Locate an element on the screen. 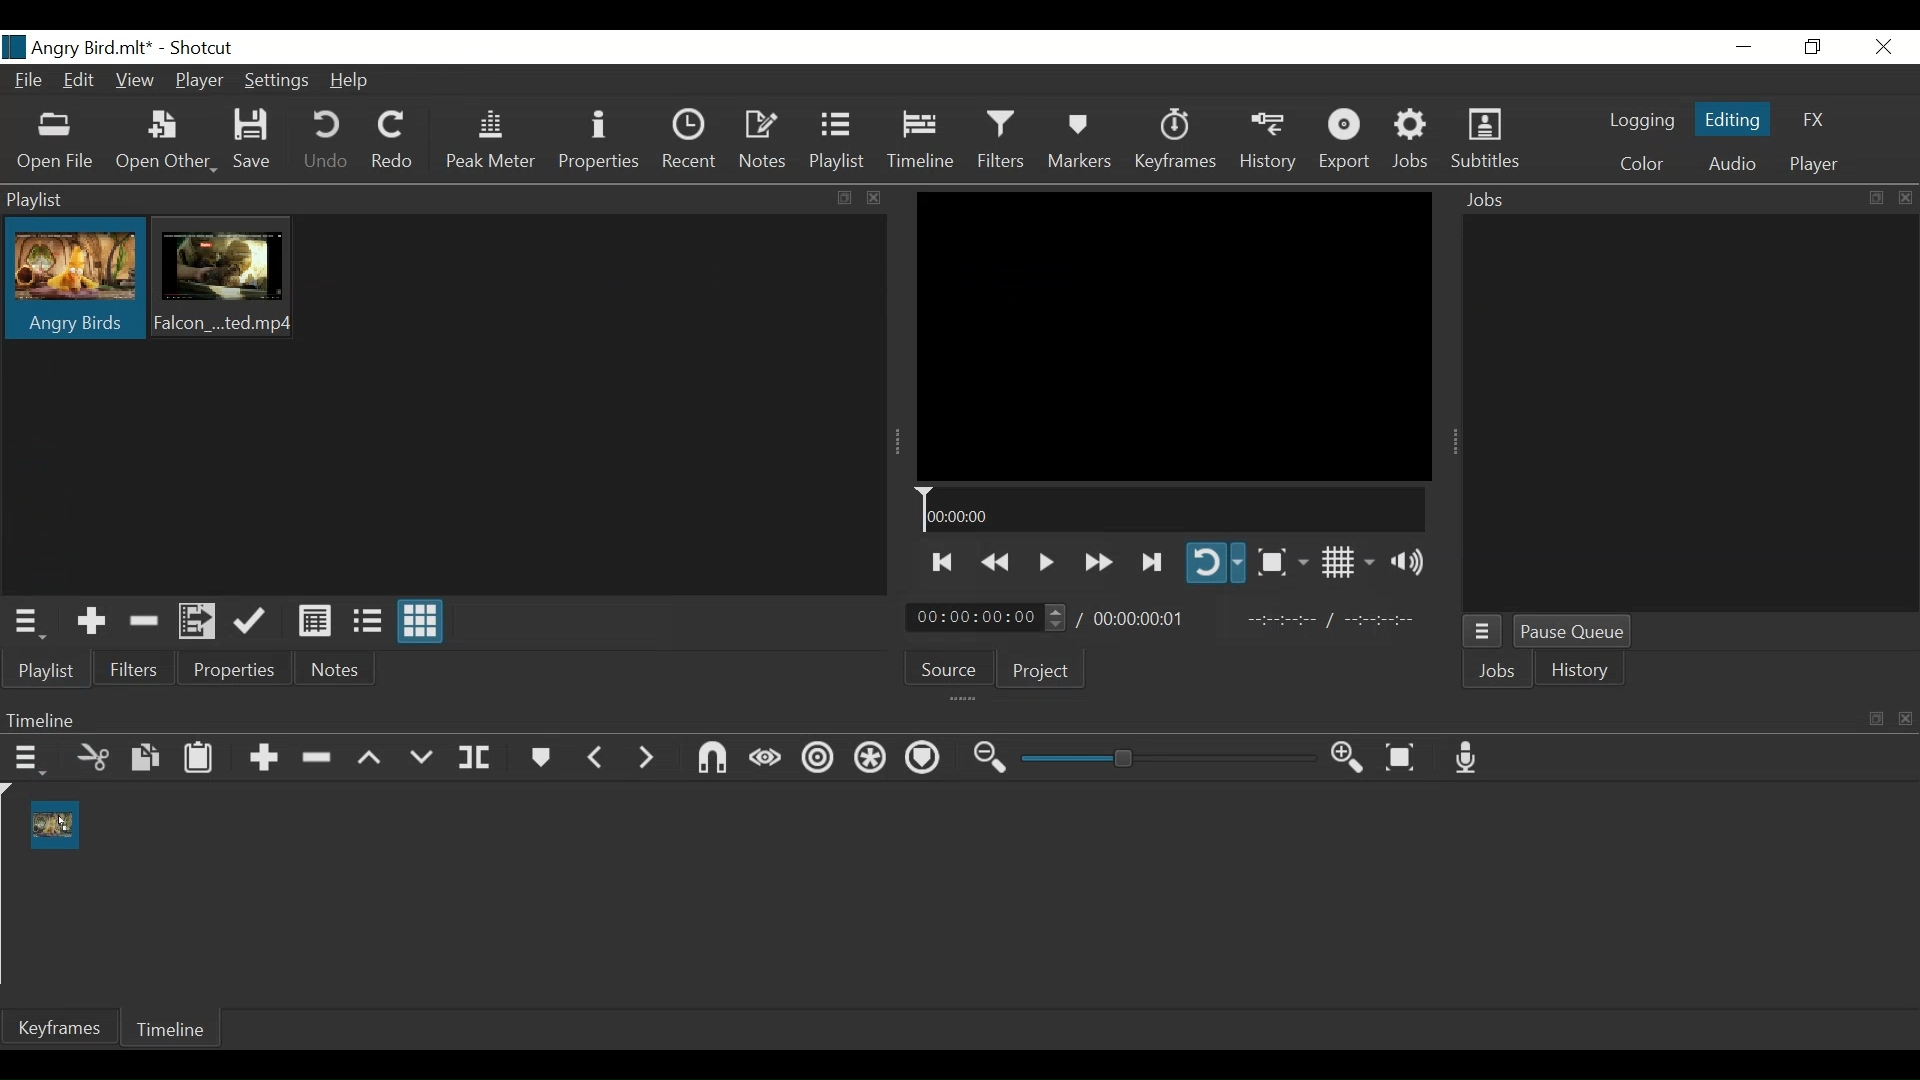 This screenshot has height=1080, width=1920. Playlist Menu is located at coordinates (34, 623).